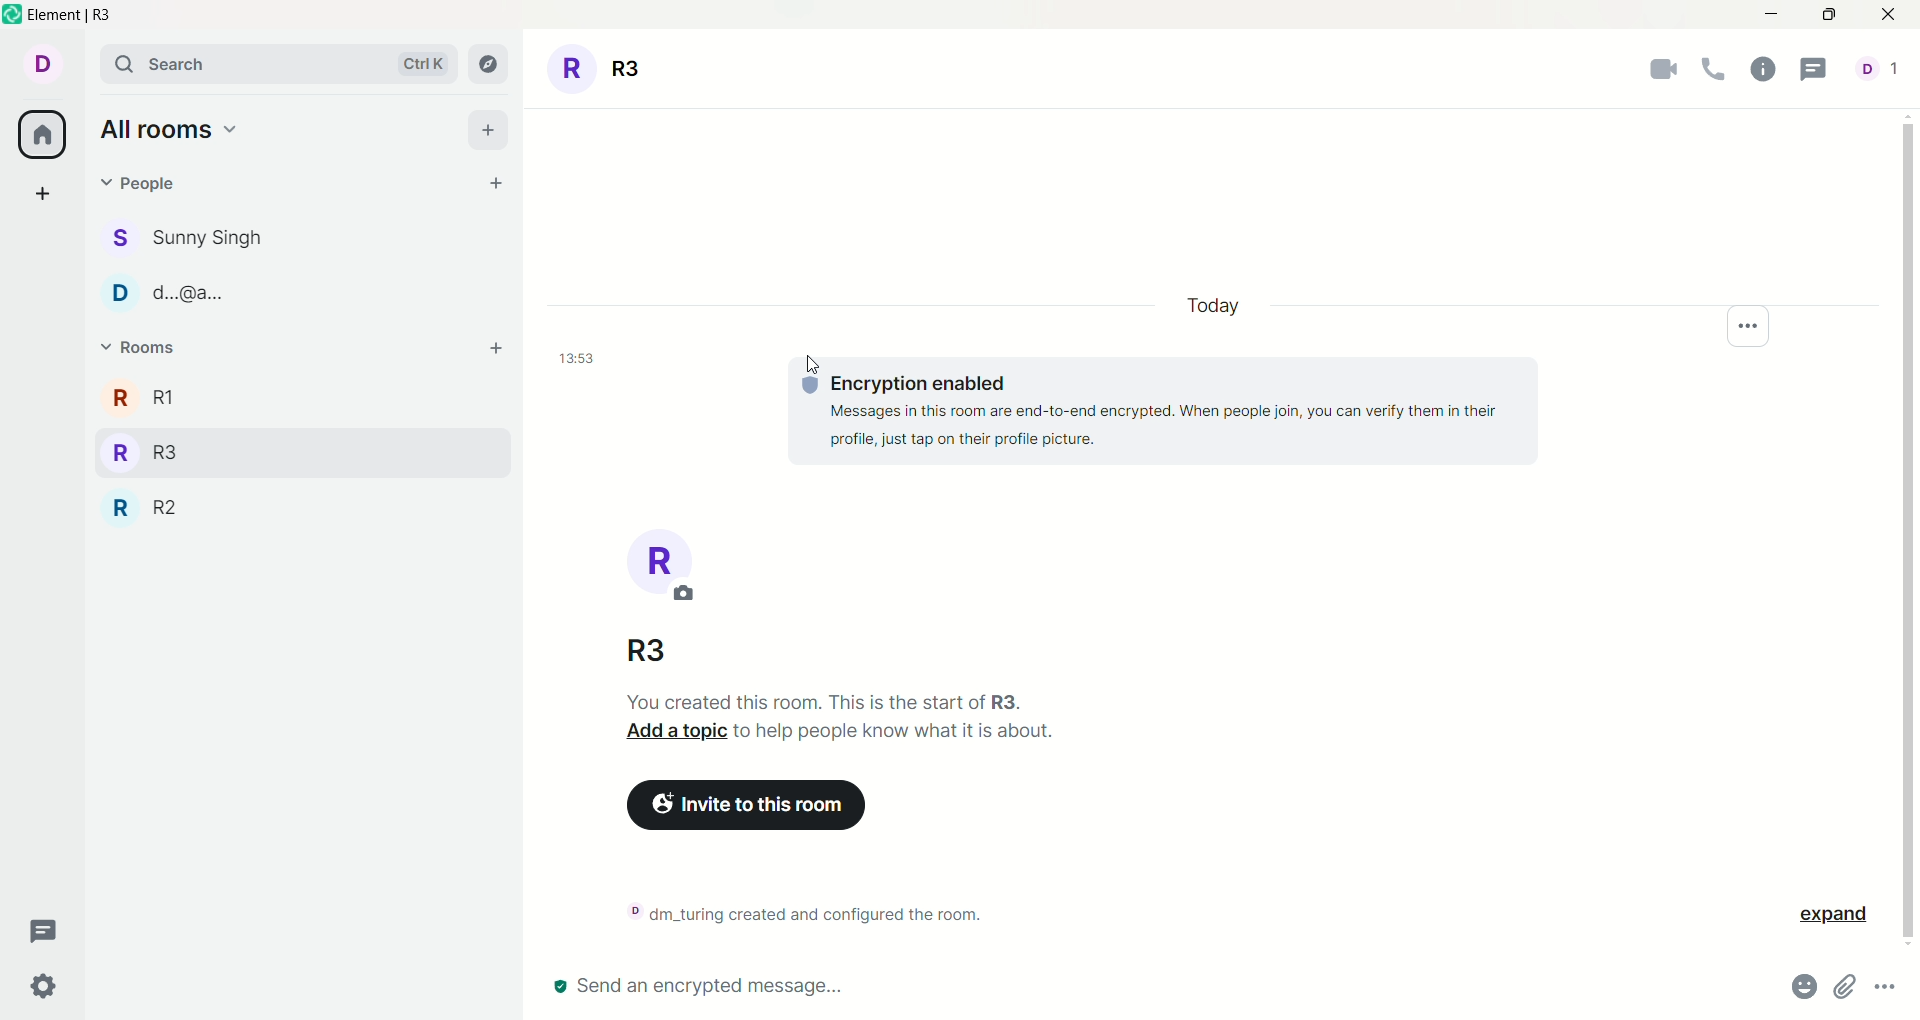 The width and height of the screenshot is (1920, 1020). I want to click on rooms, so click(139, 342).